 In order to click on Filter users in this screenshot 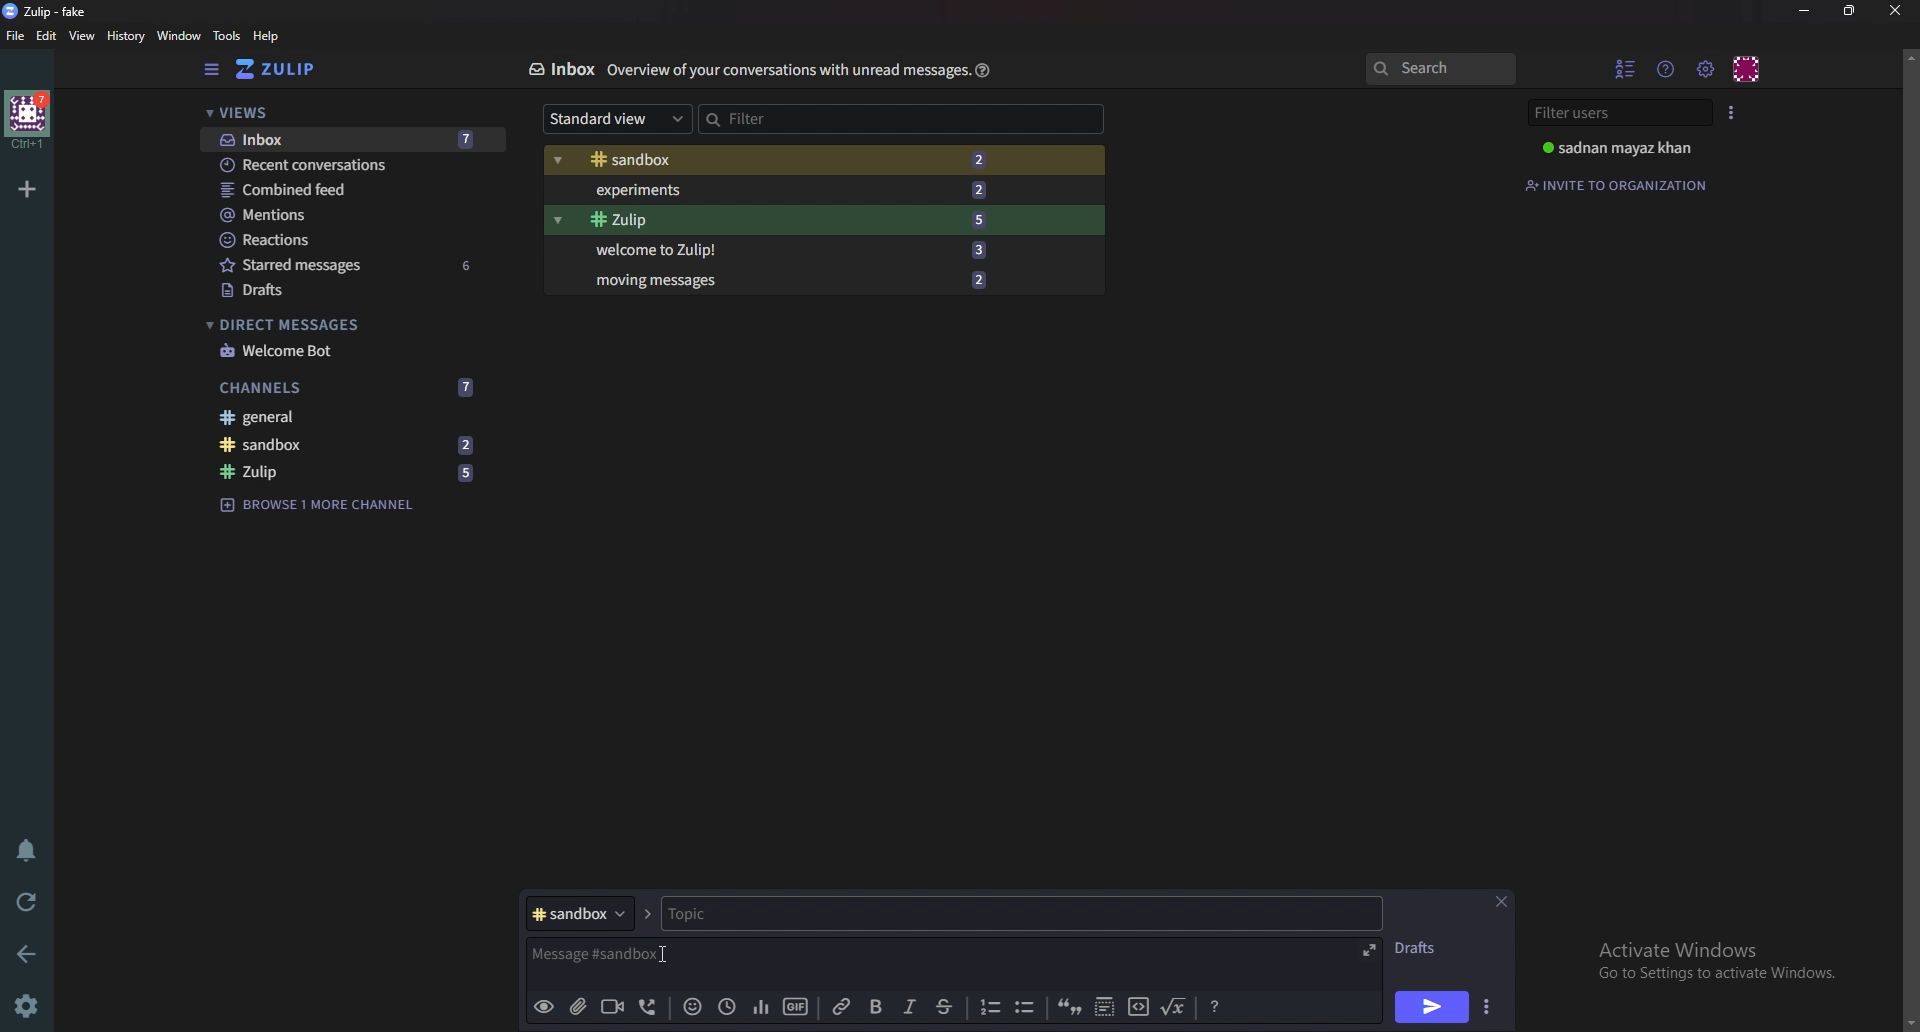, I will do `click(1617, 113)`.